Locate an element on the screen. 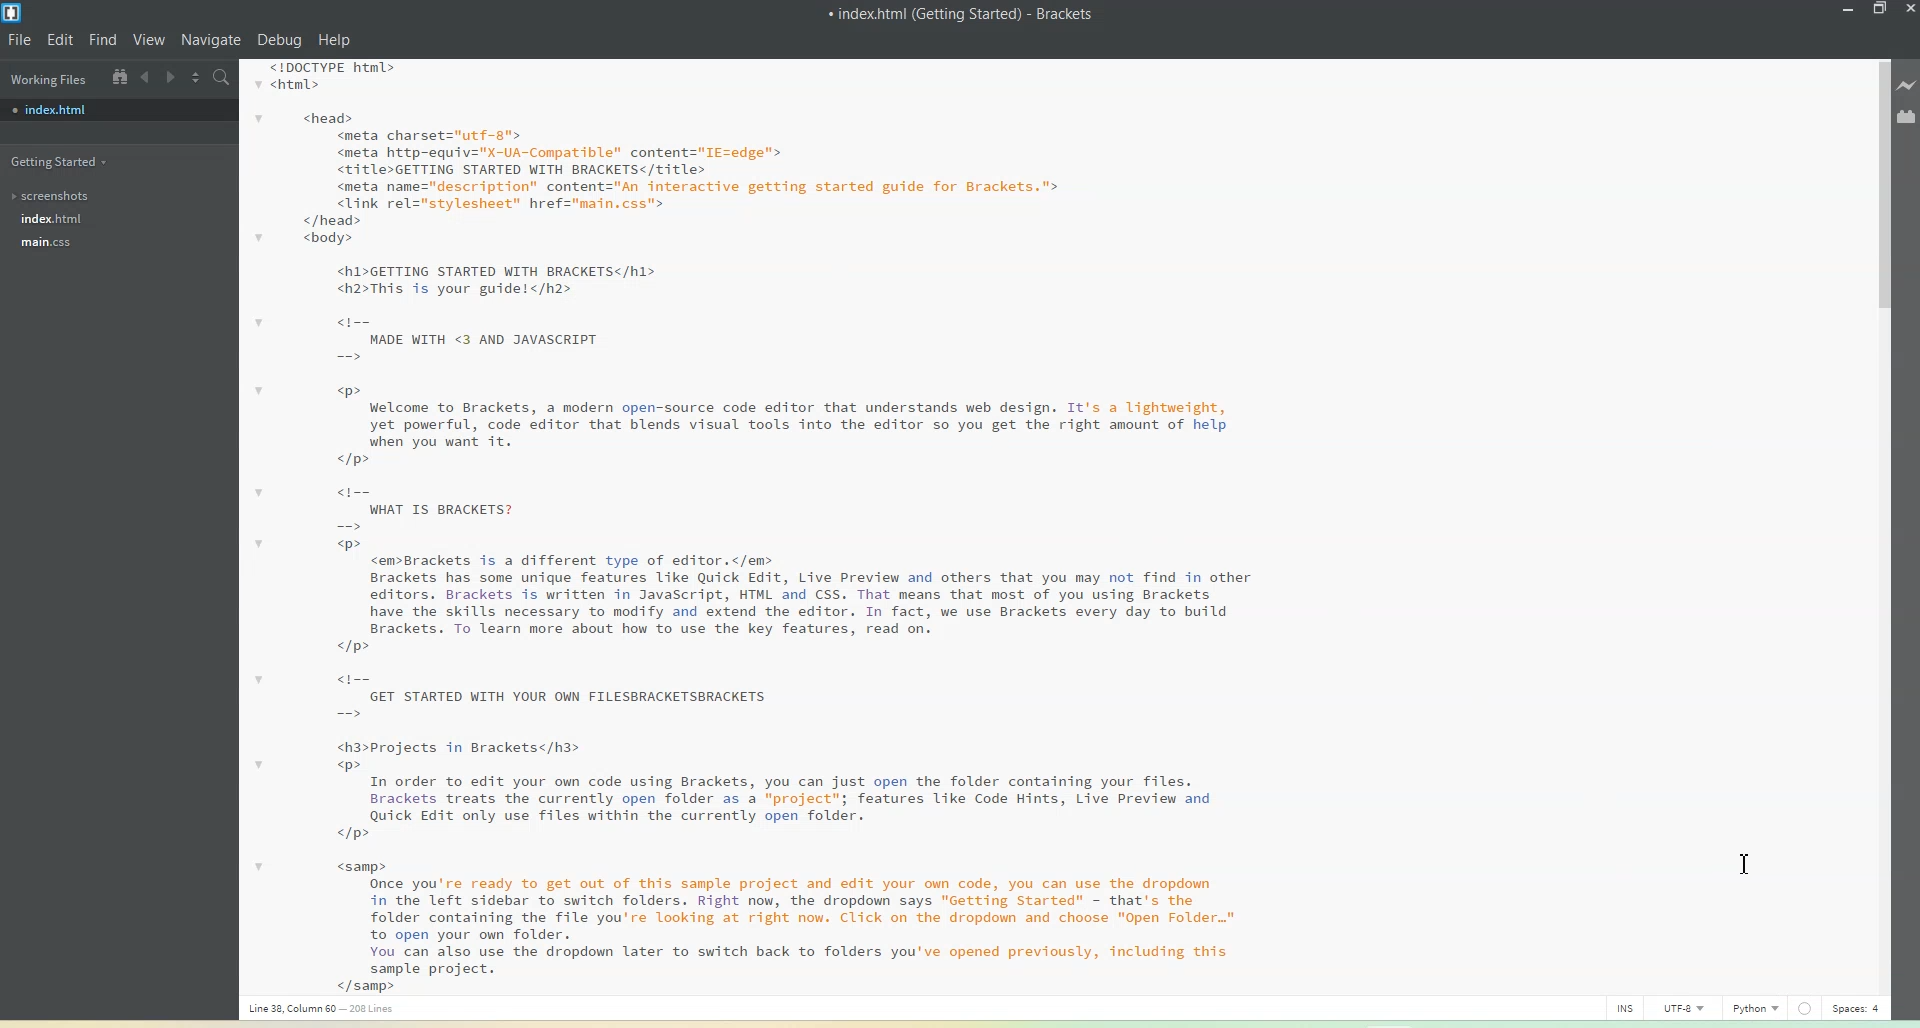  Spaces is located at coordinates (1856, 1008).